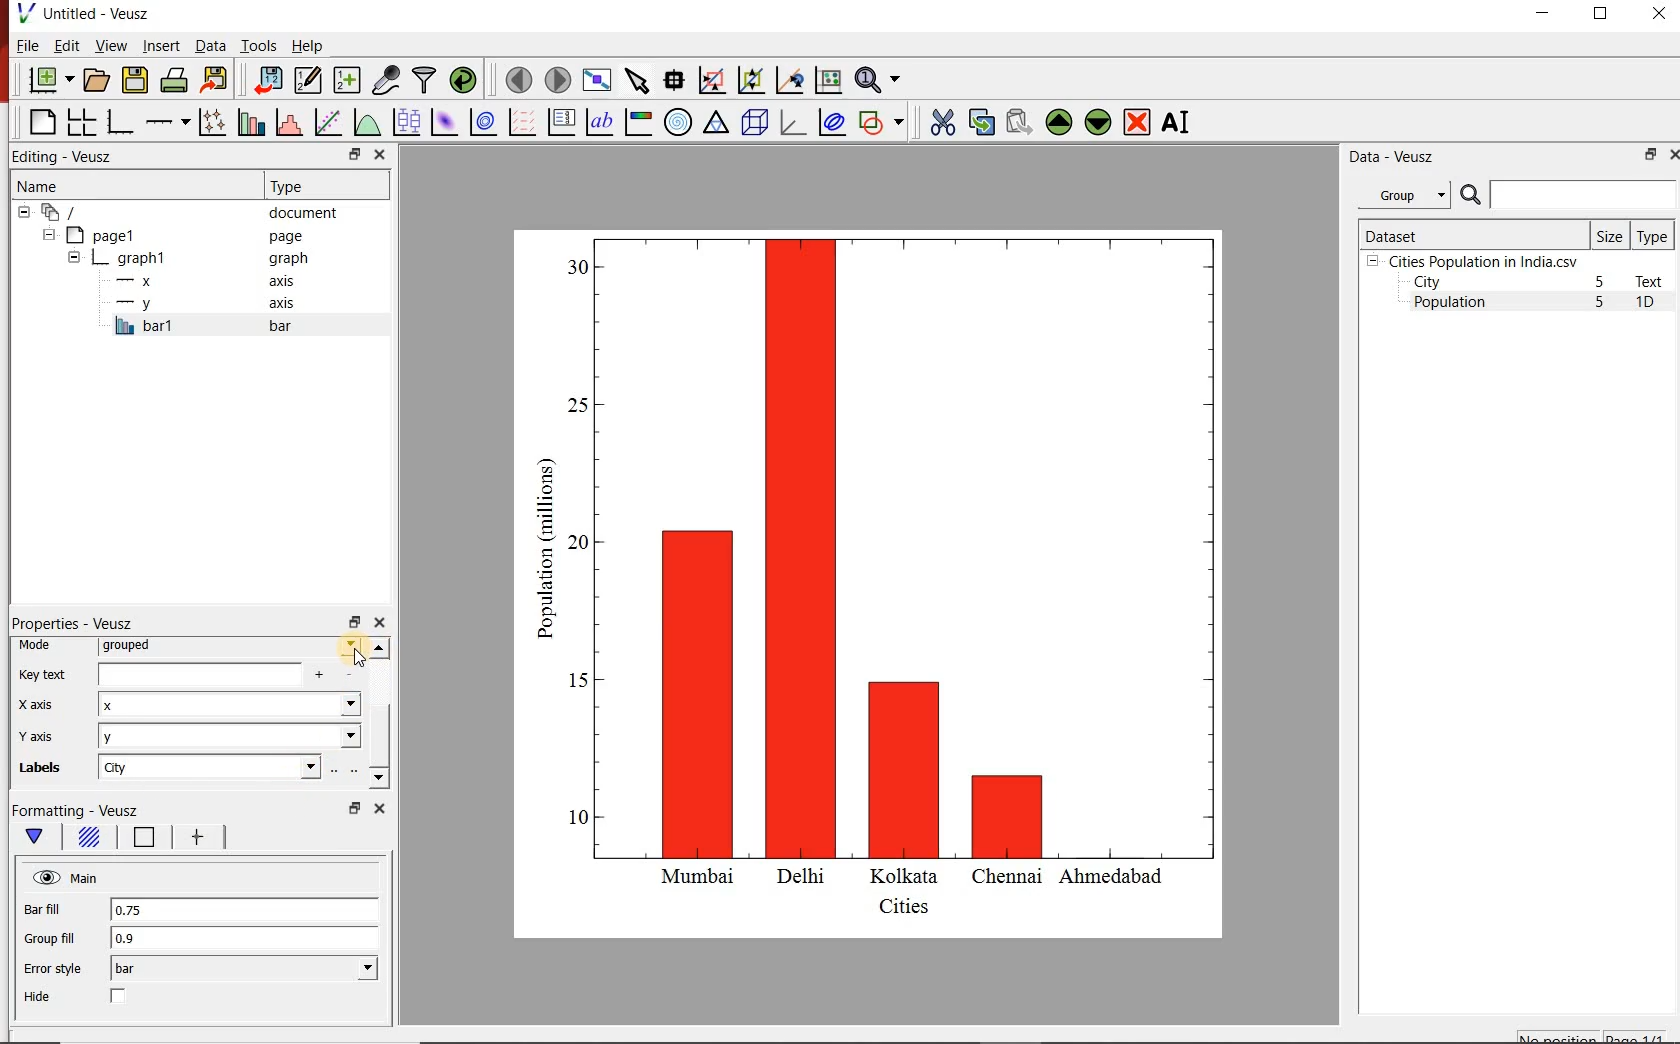 The width and height of the screenshot is (1680, 1044). Describe the element at coordinates (40, 997) in the screenshot. I see `Hide` at that location.